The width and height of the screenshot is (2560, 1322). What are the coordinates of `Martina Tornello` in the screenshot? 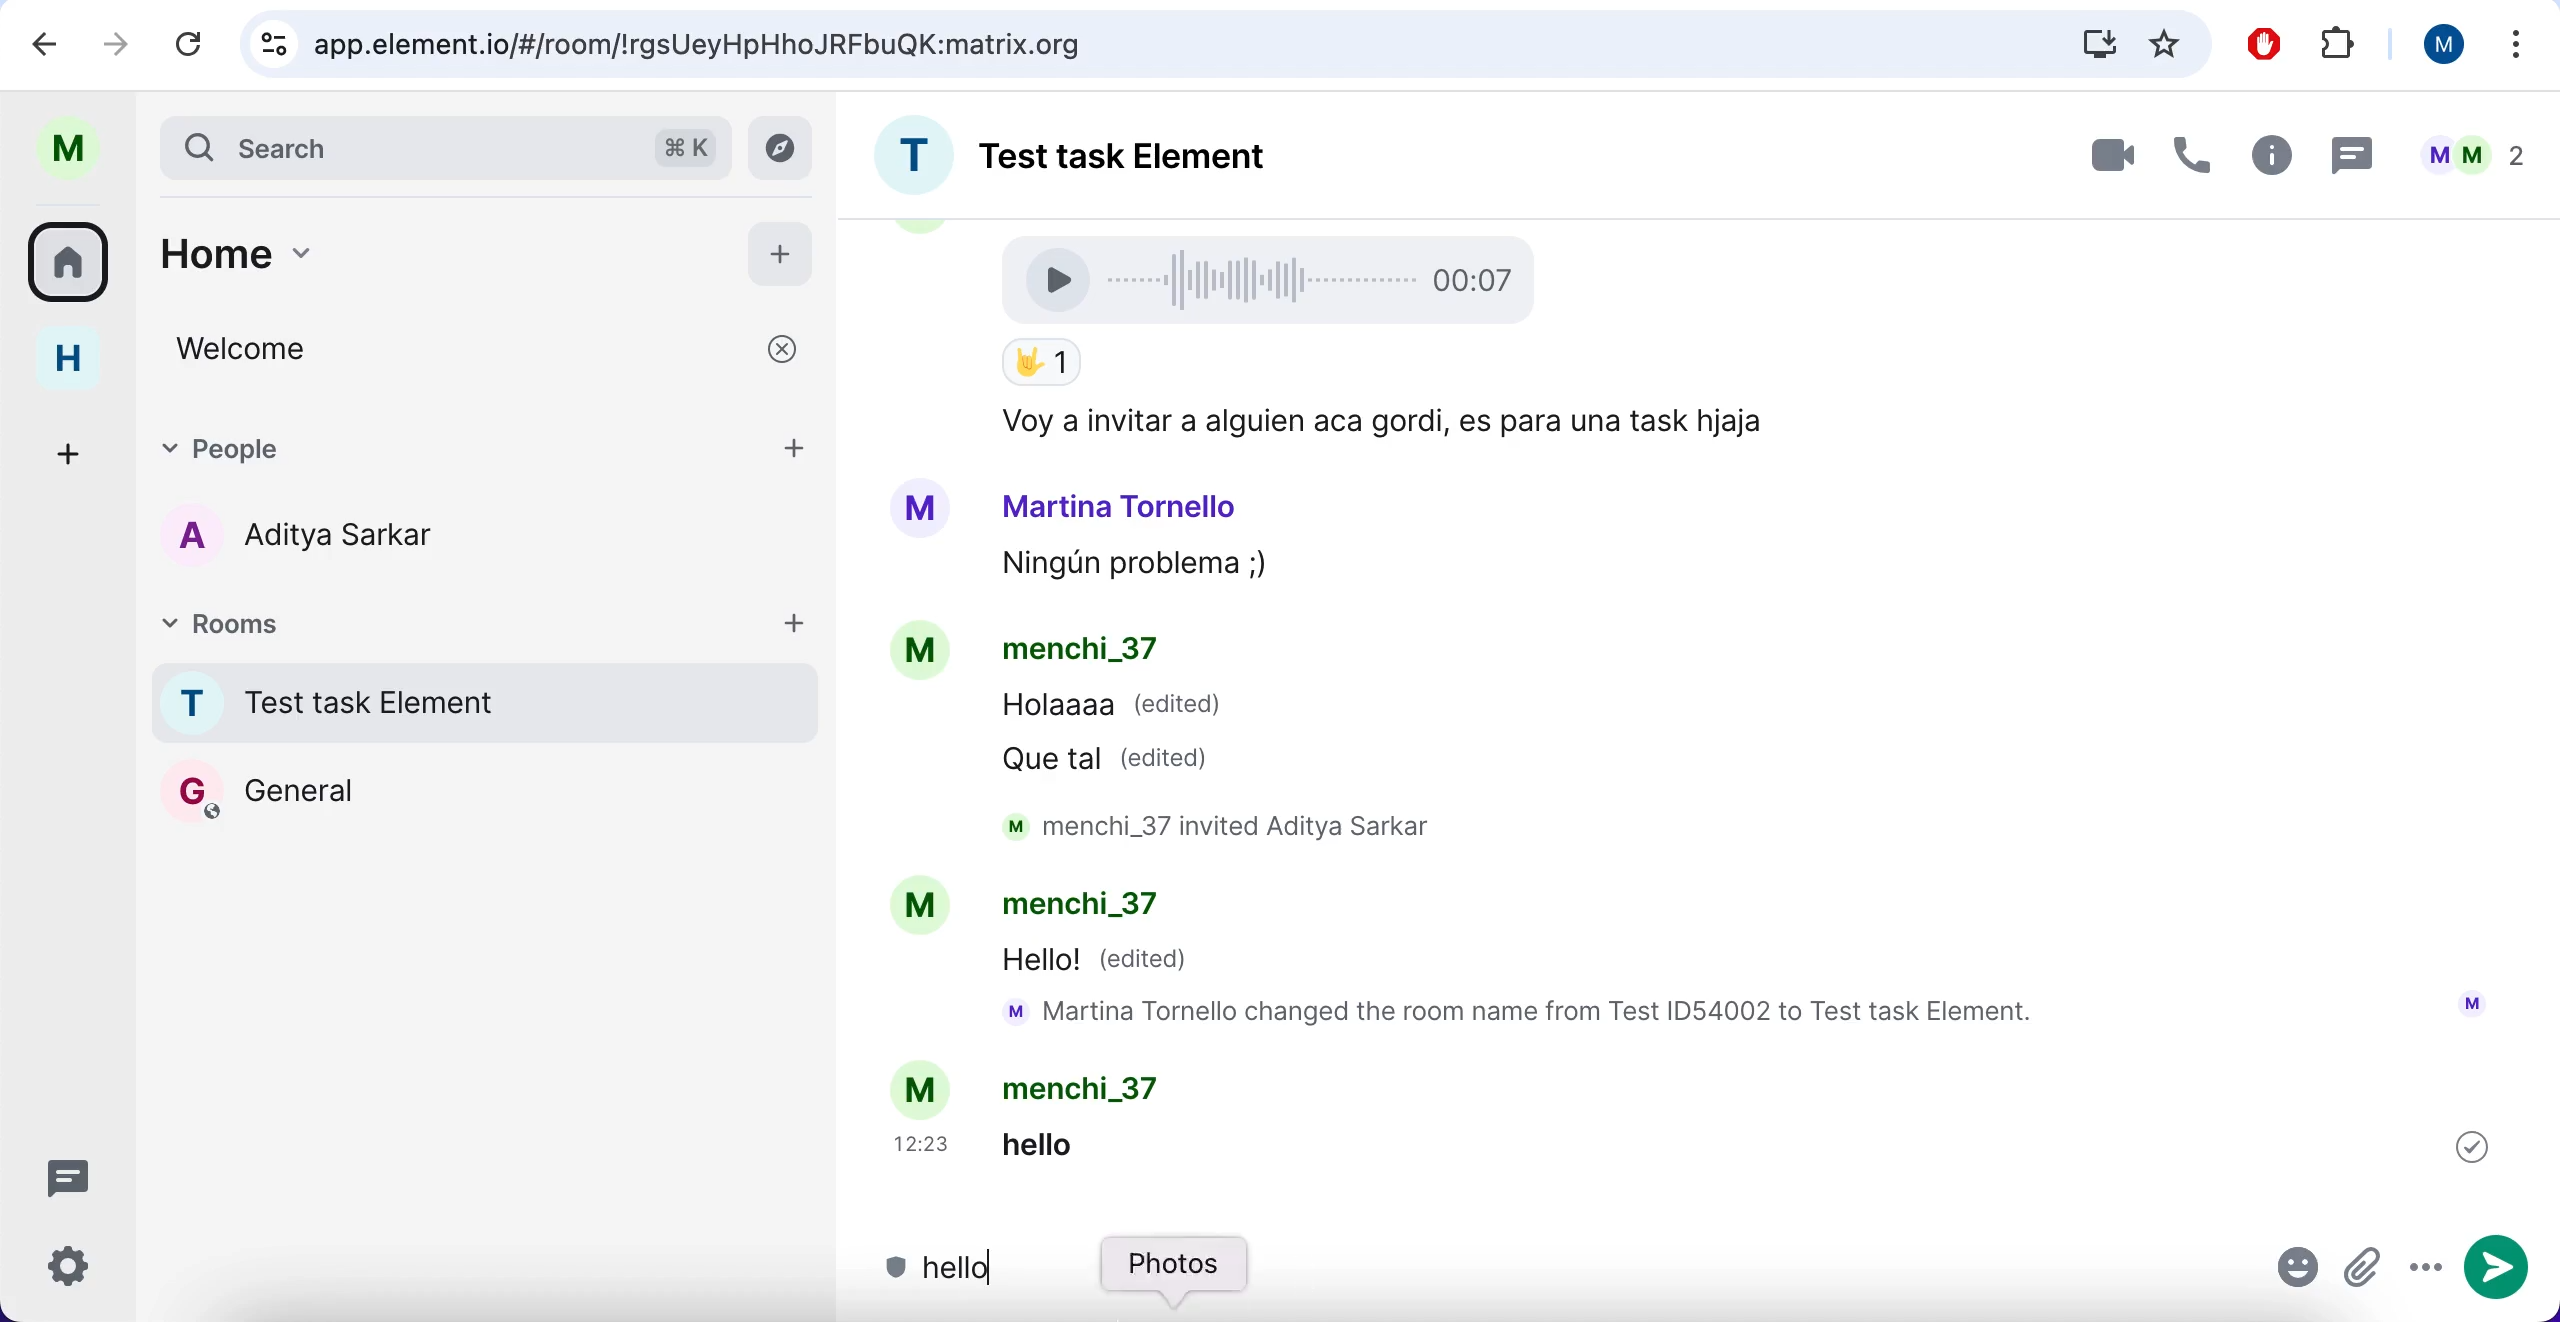 It's located at (1121, 505).